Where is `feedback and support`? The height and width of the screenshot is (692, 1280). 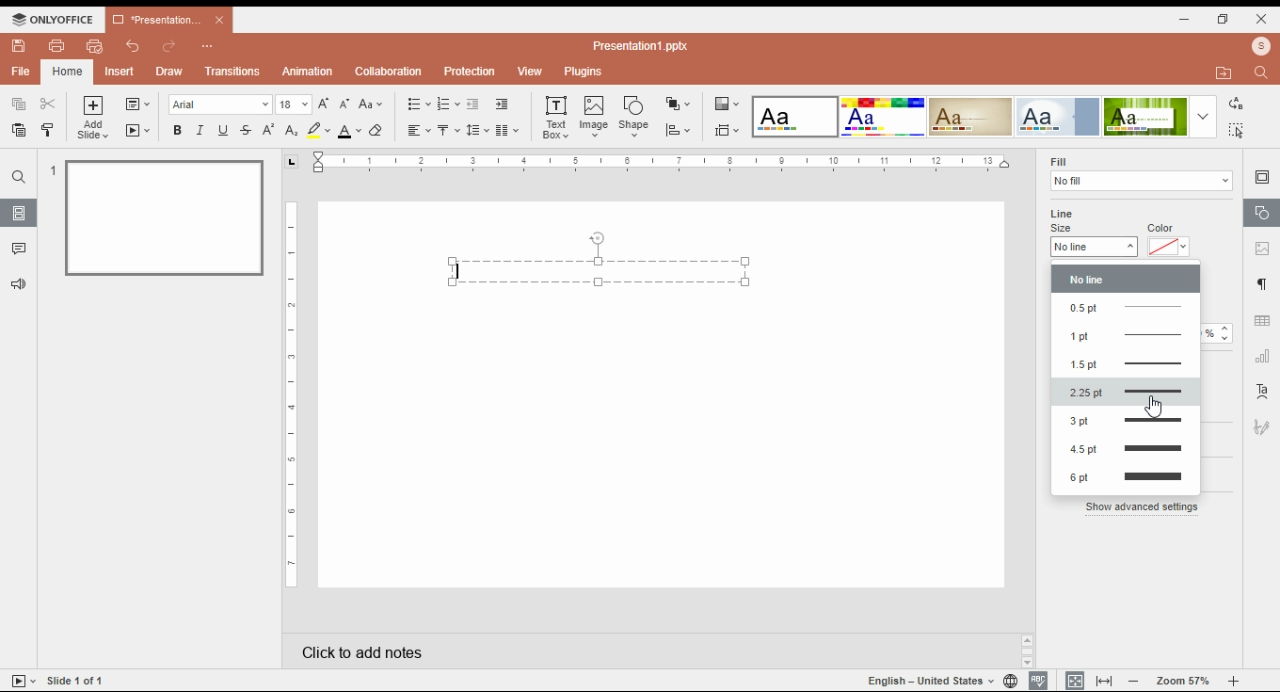 feedback and support is located at coordinates (17, 283).